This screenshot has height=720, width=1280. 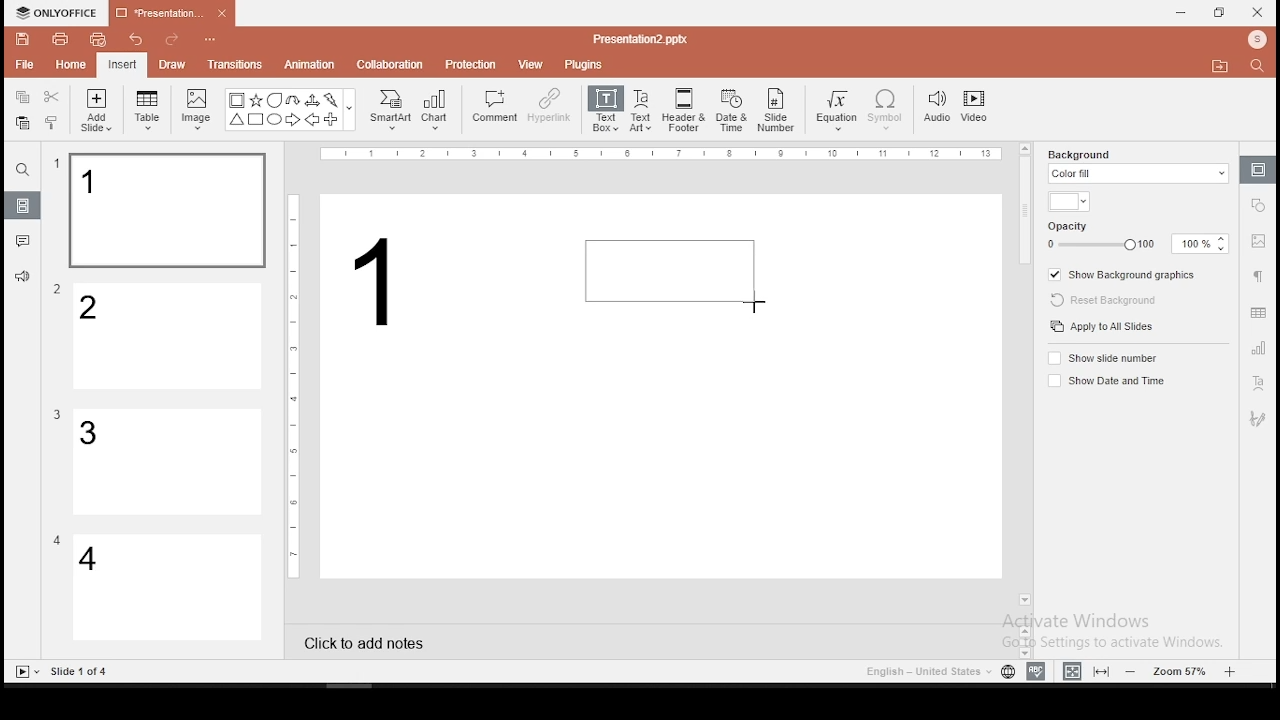 What do you see at coordinates (52, 96) in the screenshot?
I see `cut` at bounding box center [52, 96].